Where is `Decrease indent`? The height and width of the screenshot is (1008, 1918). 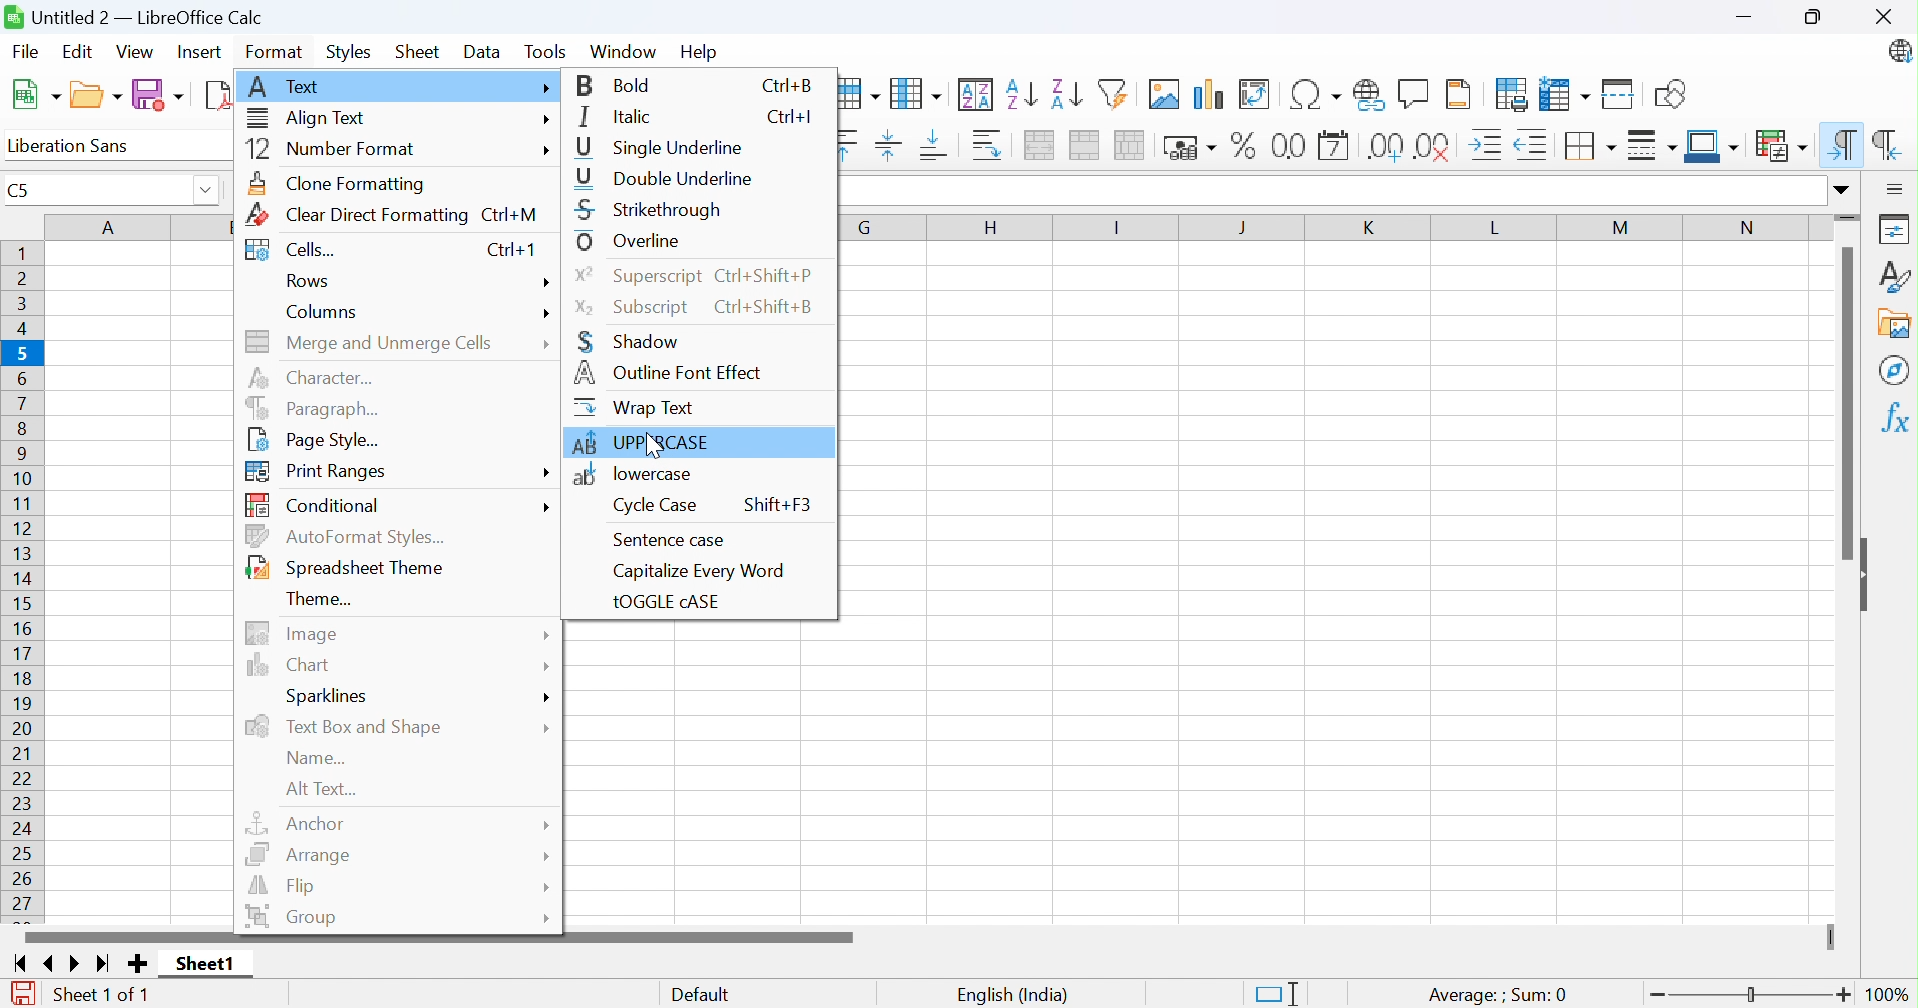
Decrease indent is located at coordinates (1535, 145).